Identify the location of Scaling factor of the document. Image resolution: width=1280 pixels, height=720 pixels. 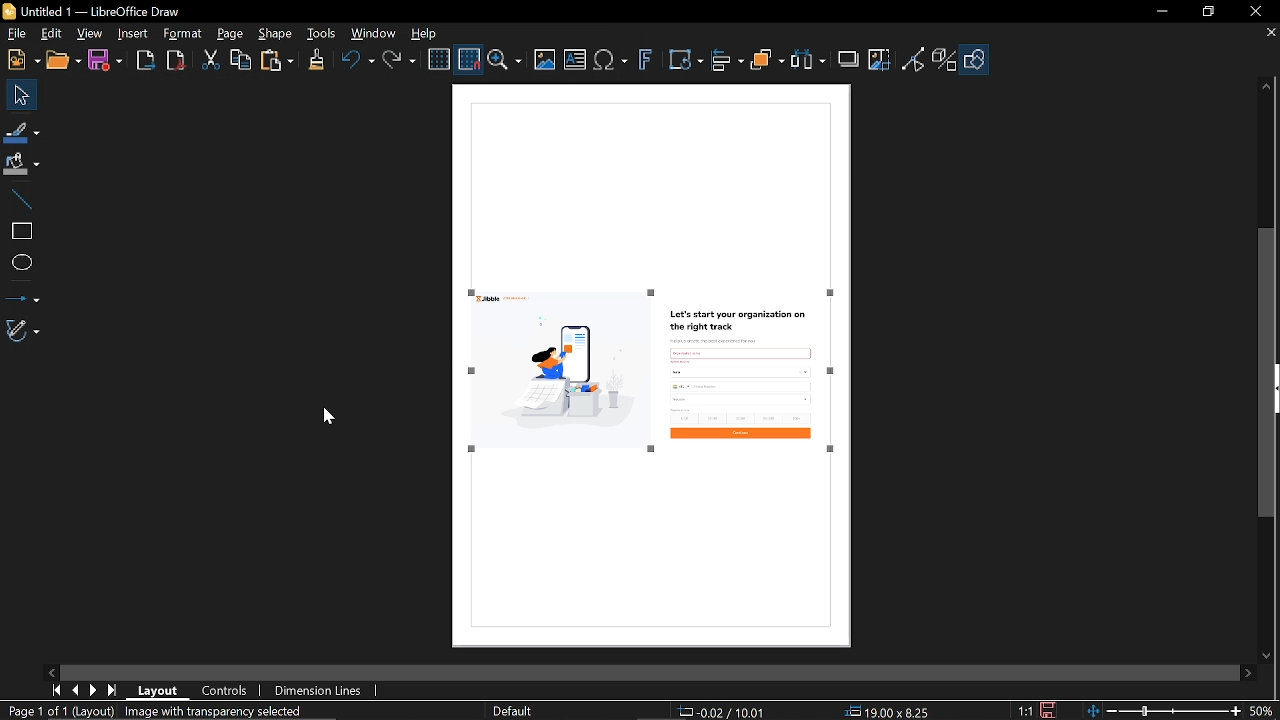
(1027, 711).